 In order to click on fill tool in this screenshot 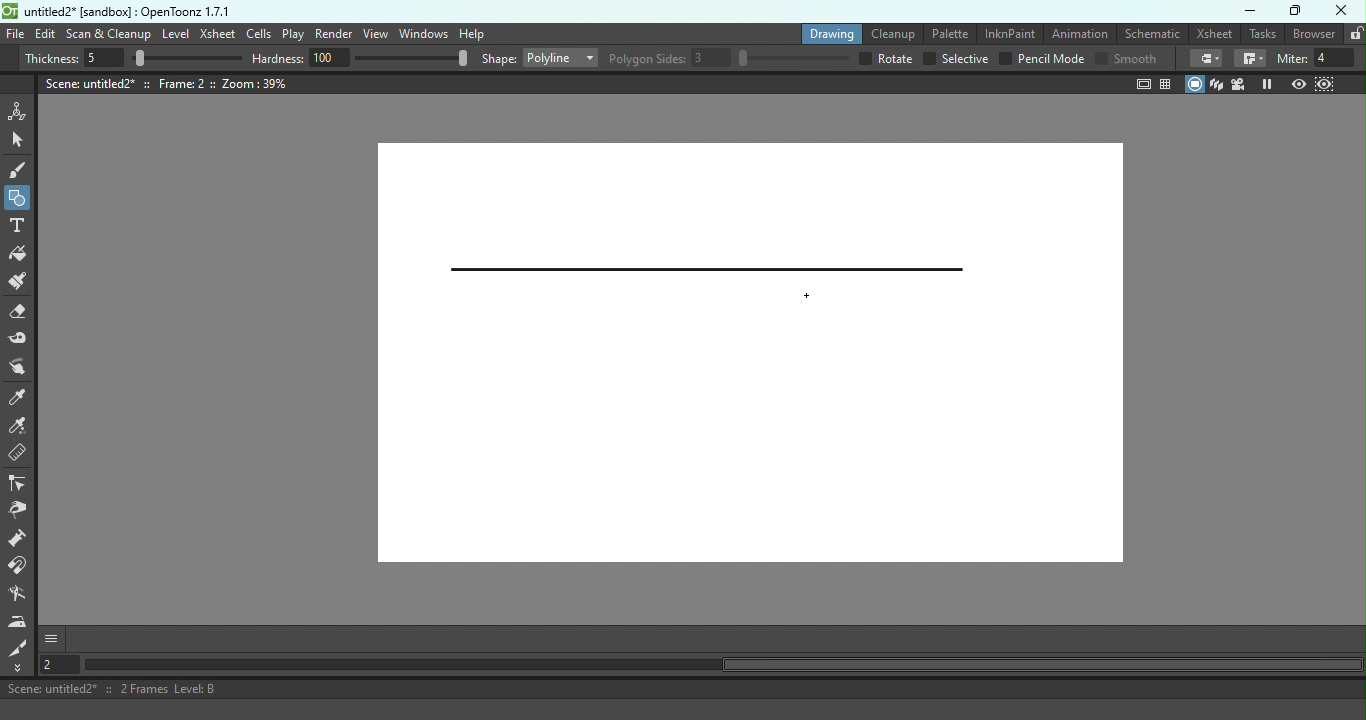, I will do `click(1250, 58)`.